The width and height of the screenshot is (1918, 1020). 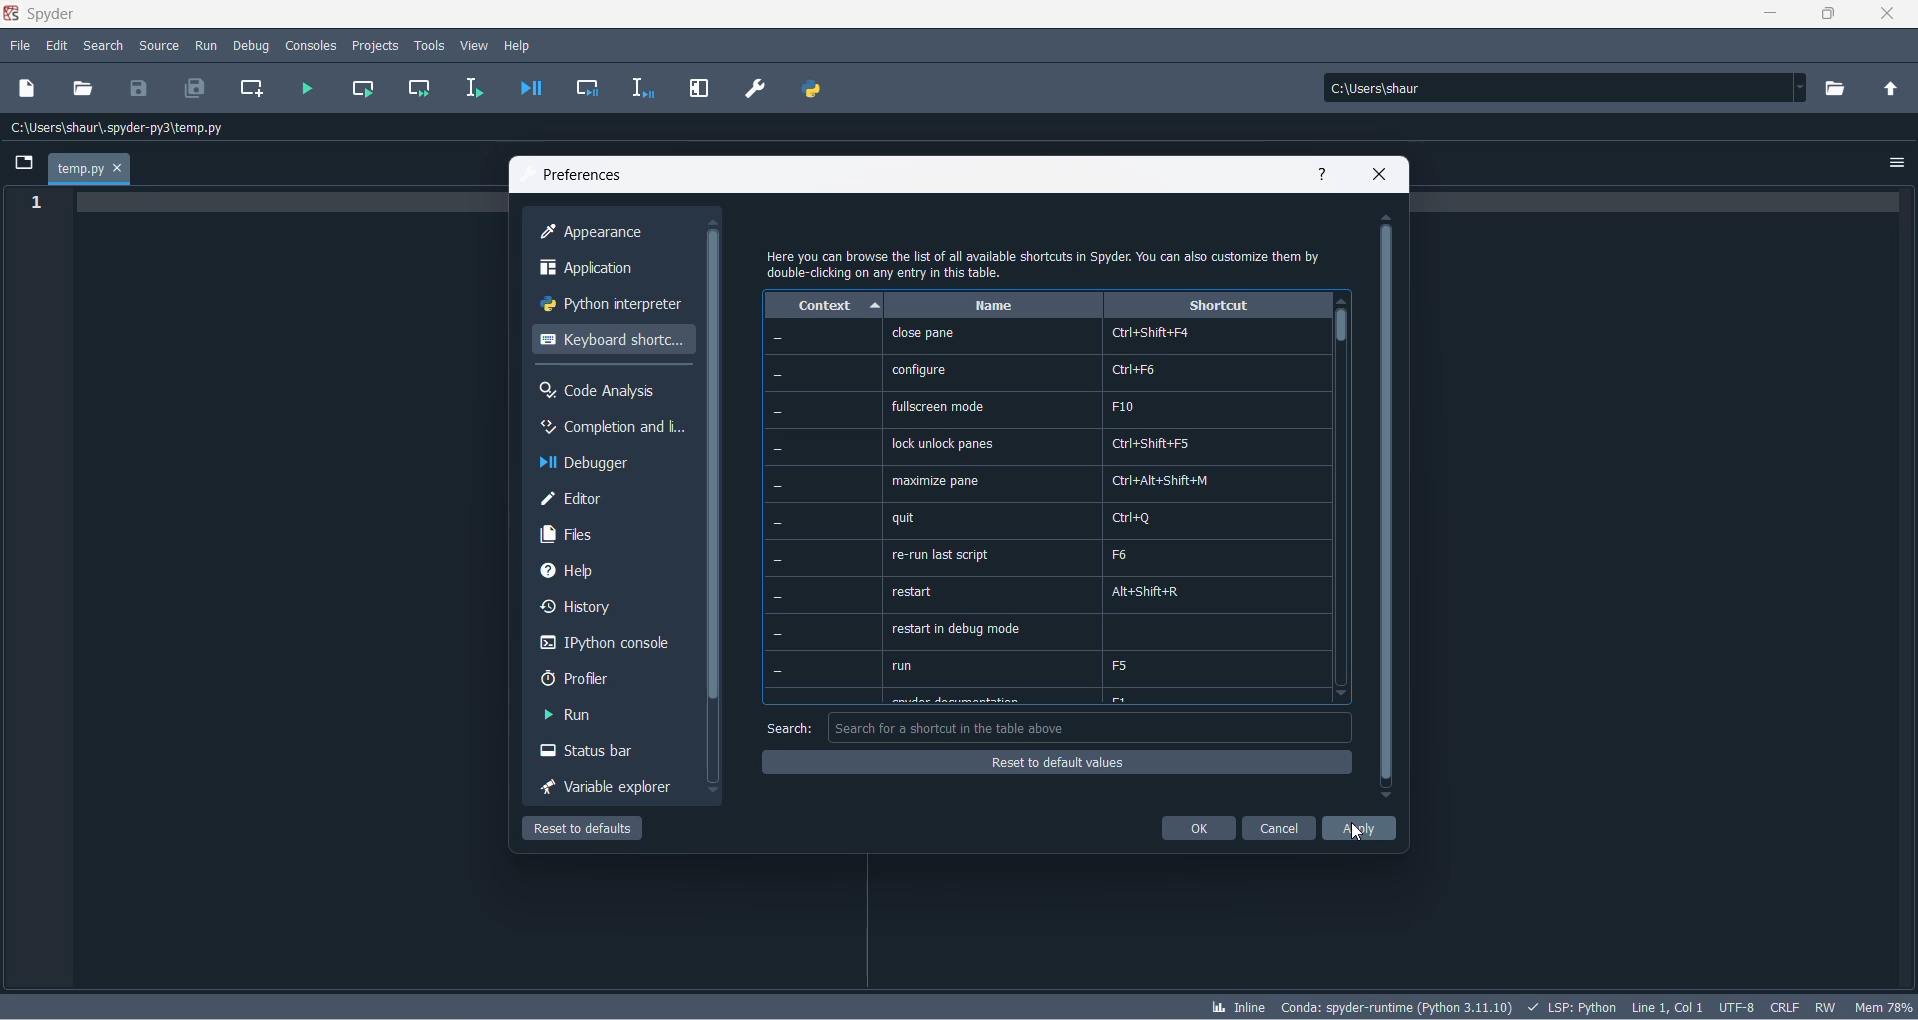 What do you see at coordinates (140, 87) in the screenshot?
I see `save` at bounding box center [140, 87].